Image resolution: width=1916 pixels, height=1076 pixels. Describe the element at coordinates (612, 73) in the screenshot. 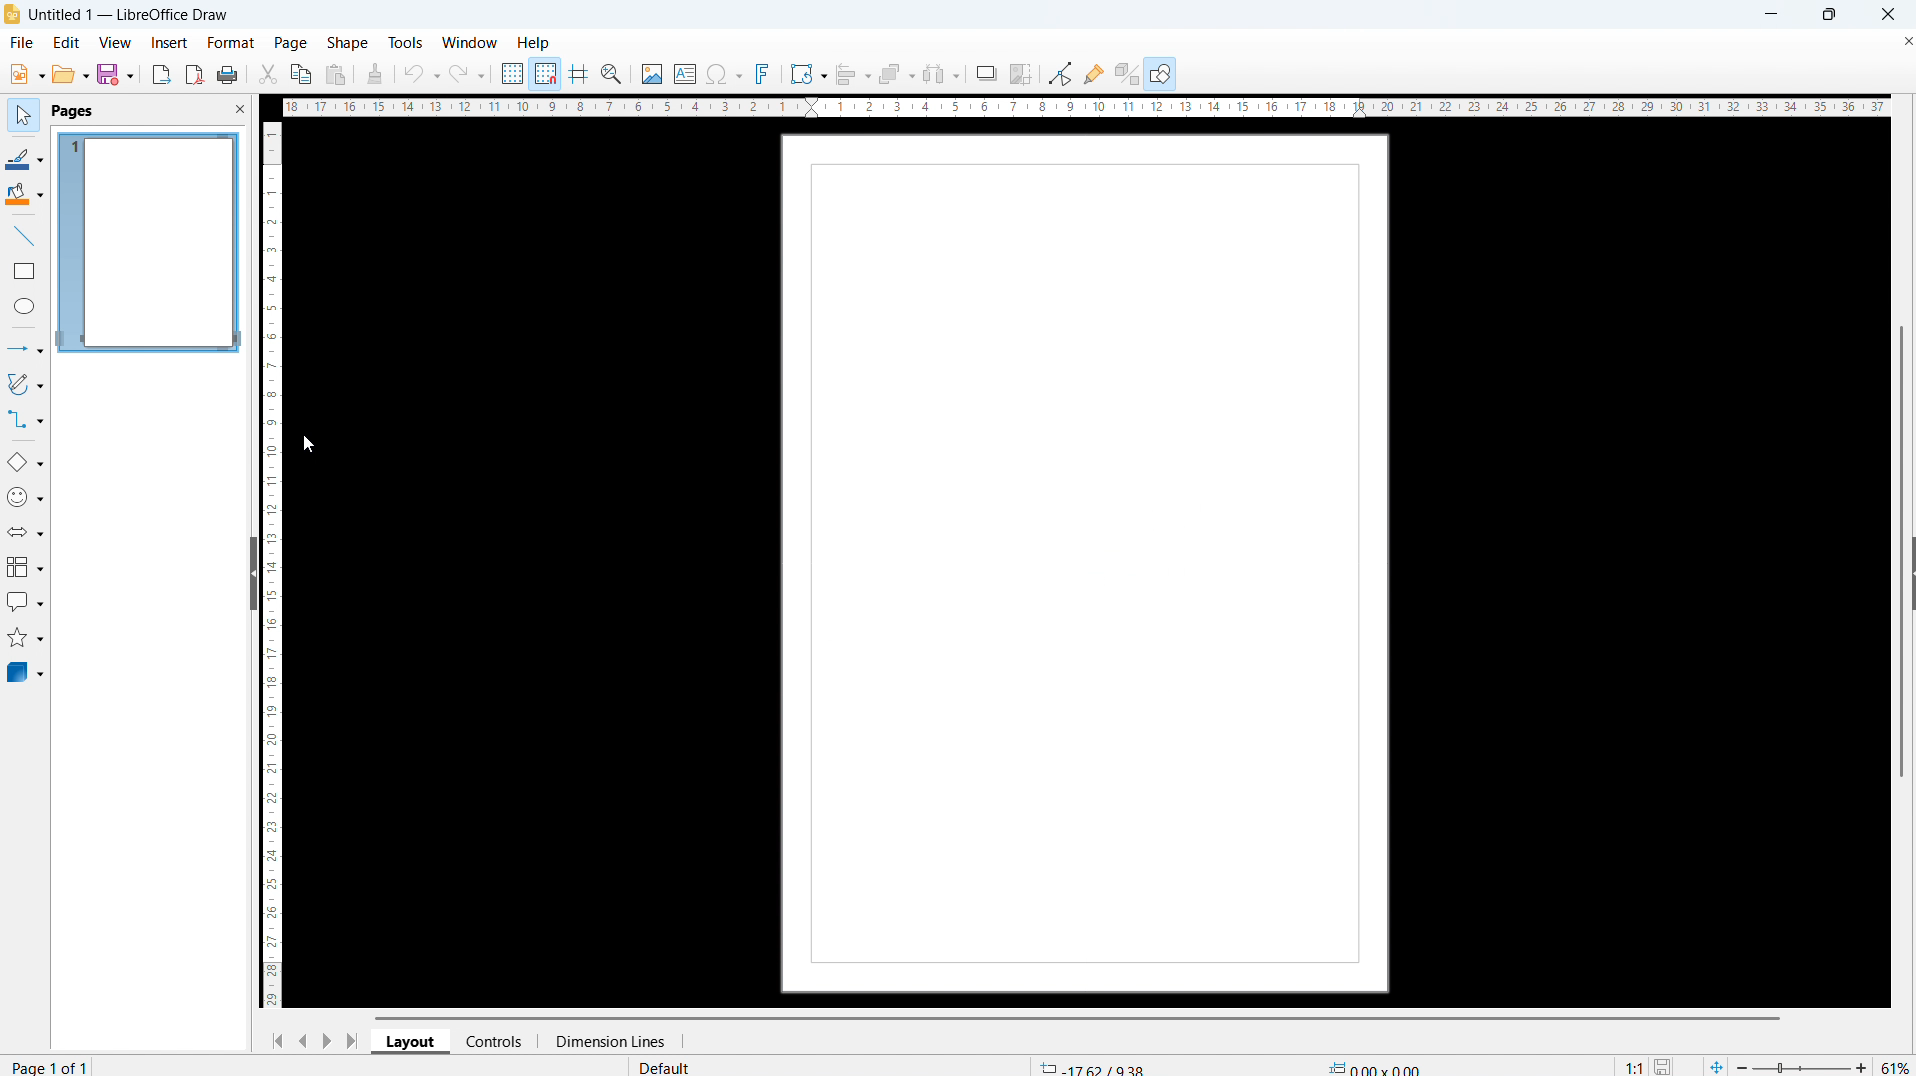

I see `zoom` at that location.